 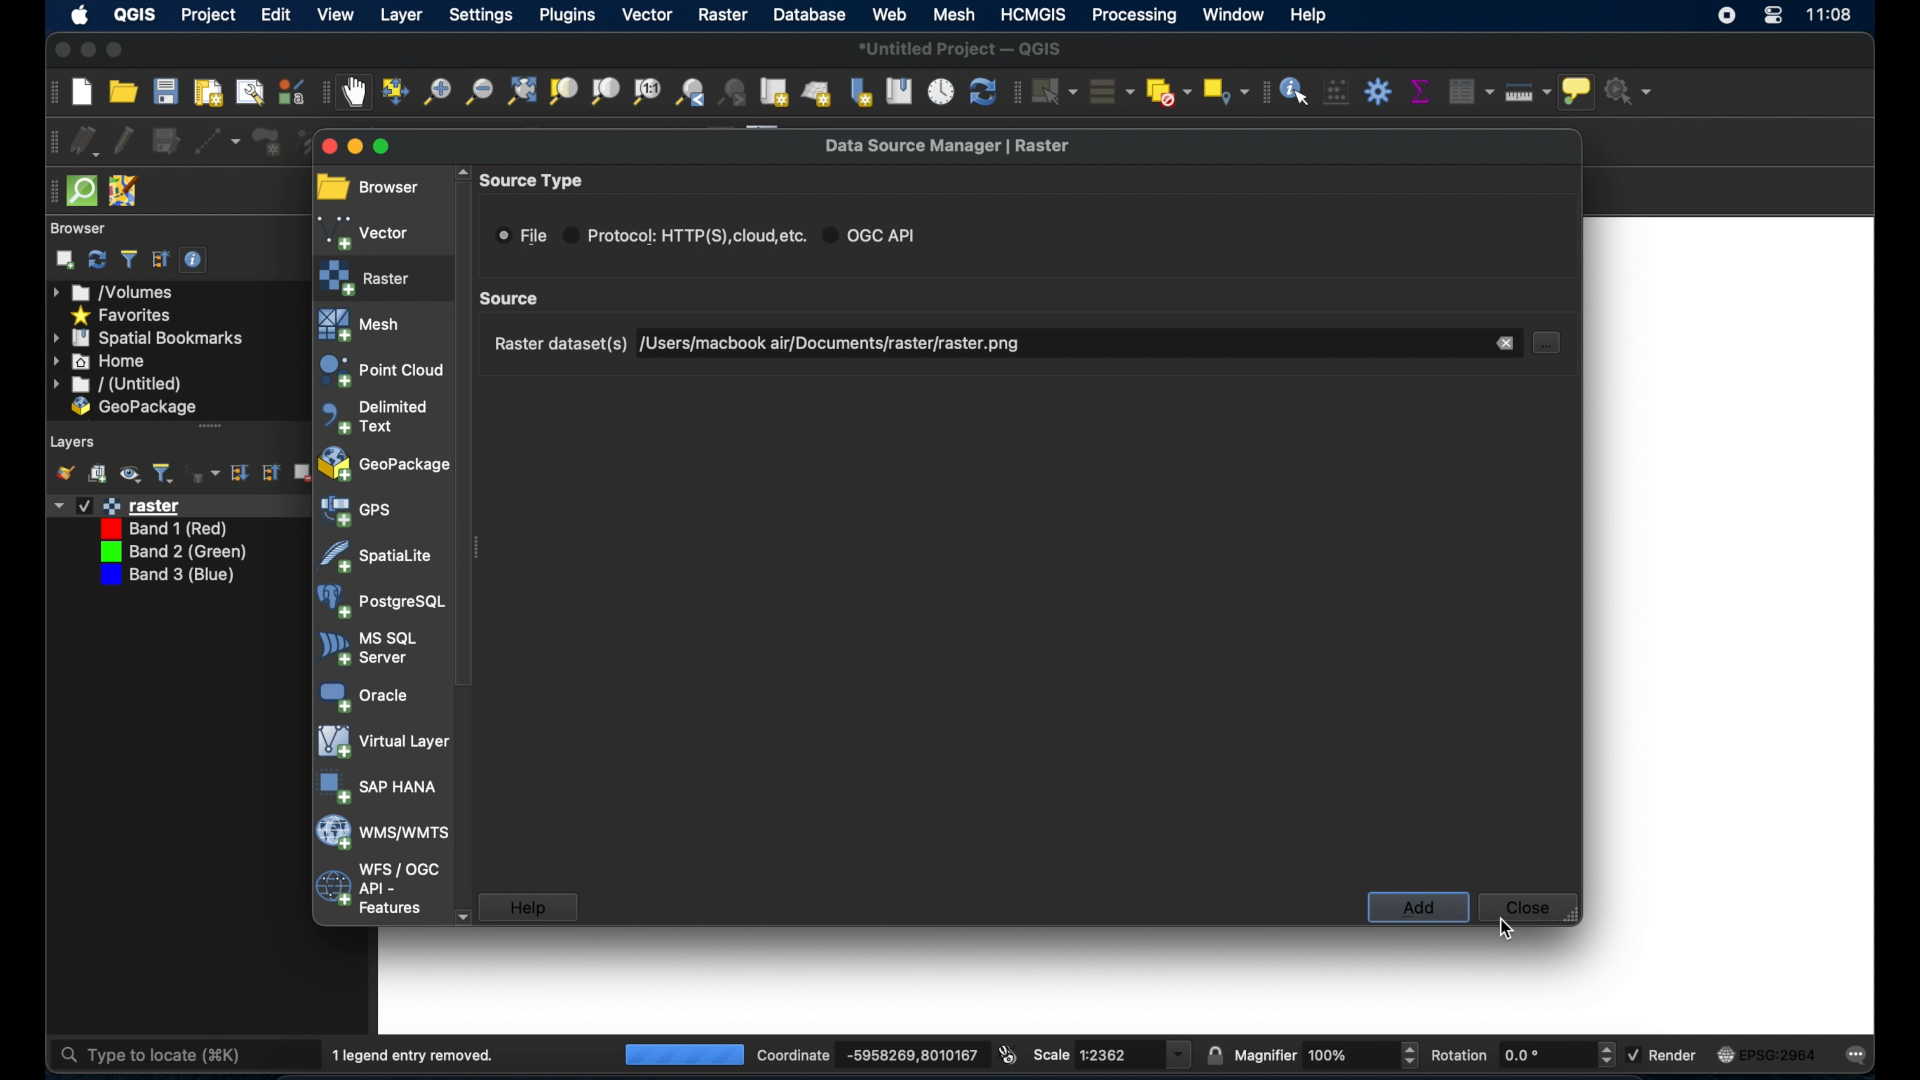 I want to click on show layout manager, so click(x=247, y=93).